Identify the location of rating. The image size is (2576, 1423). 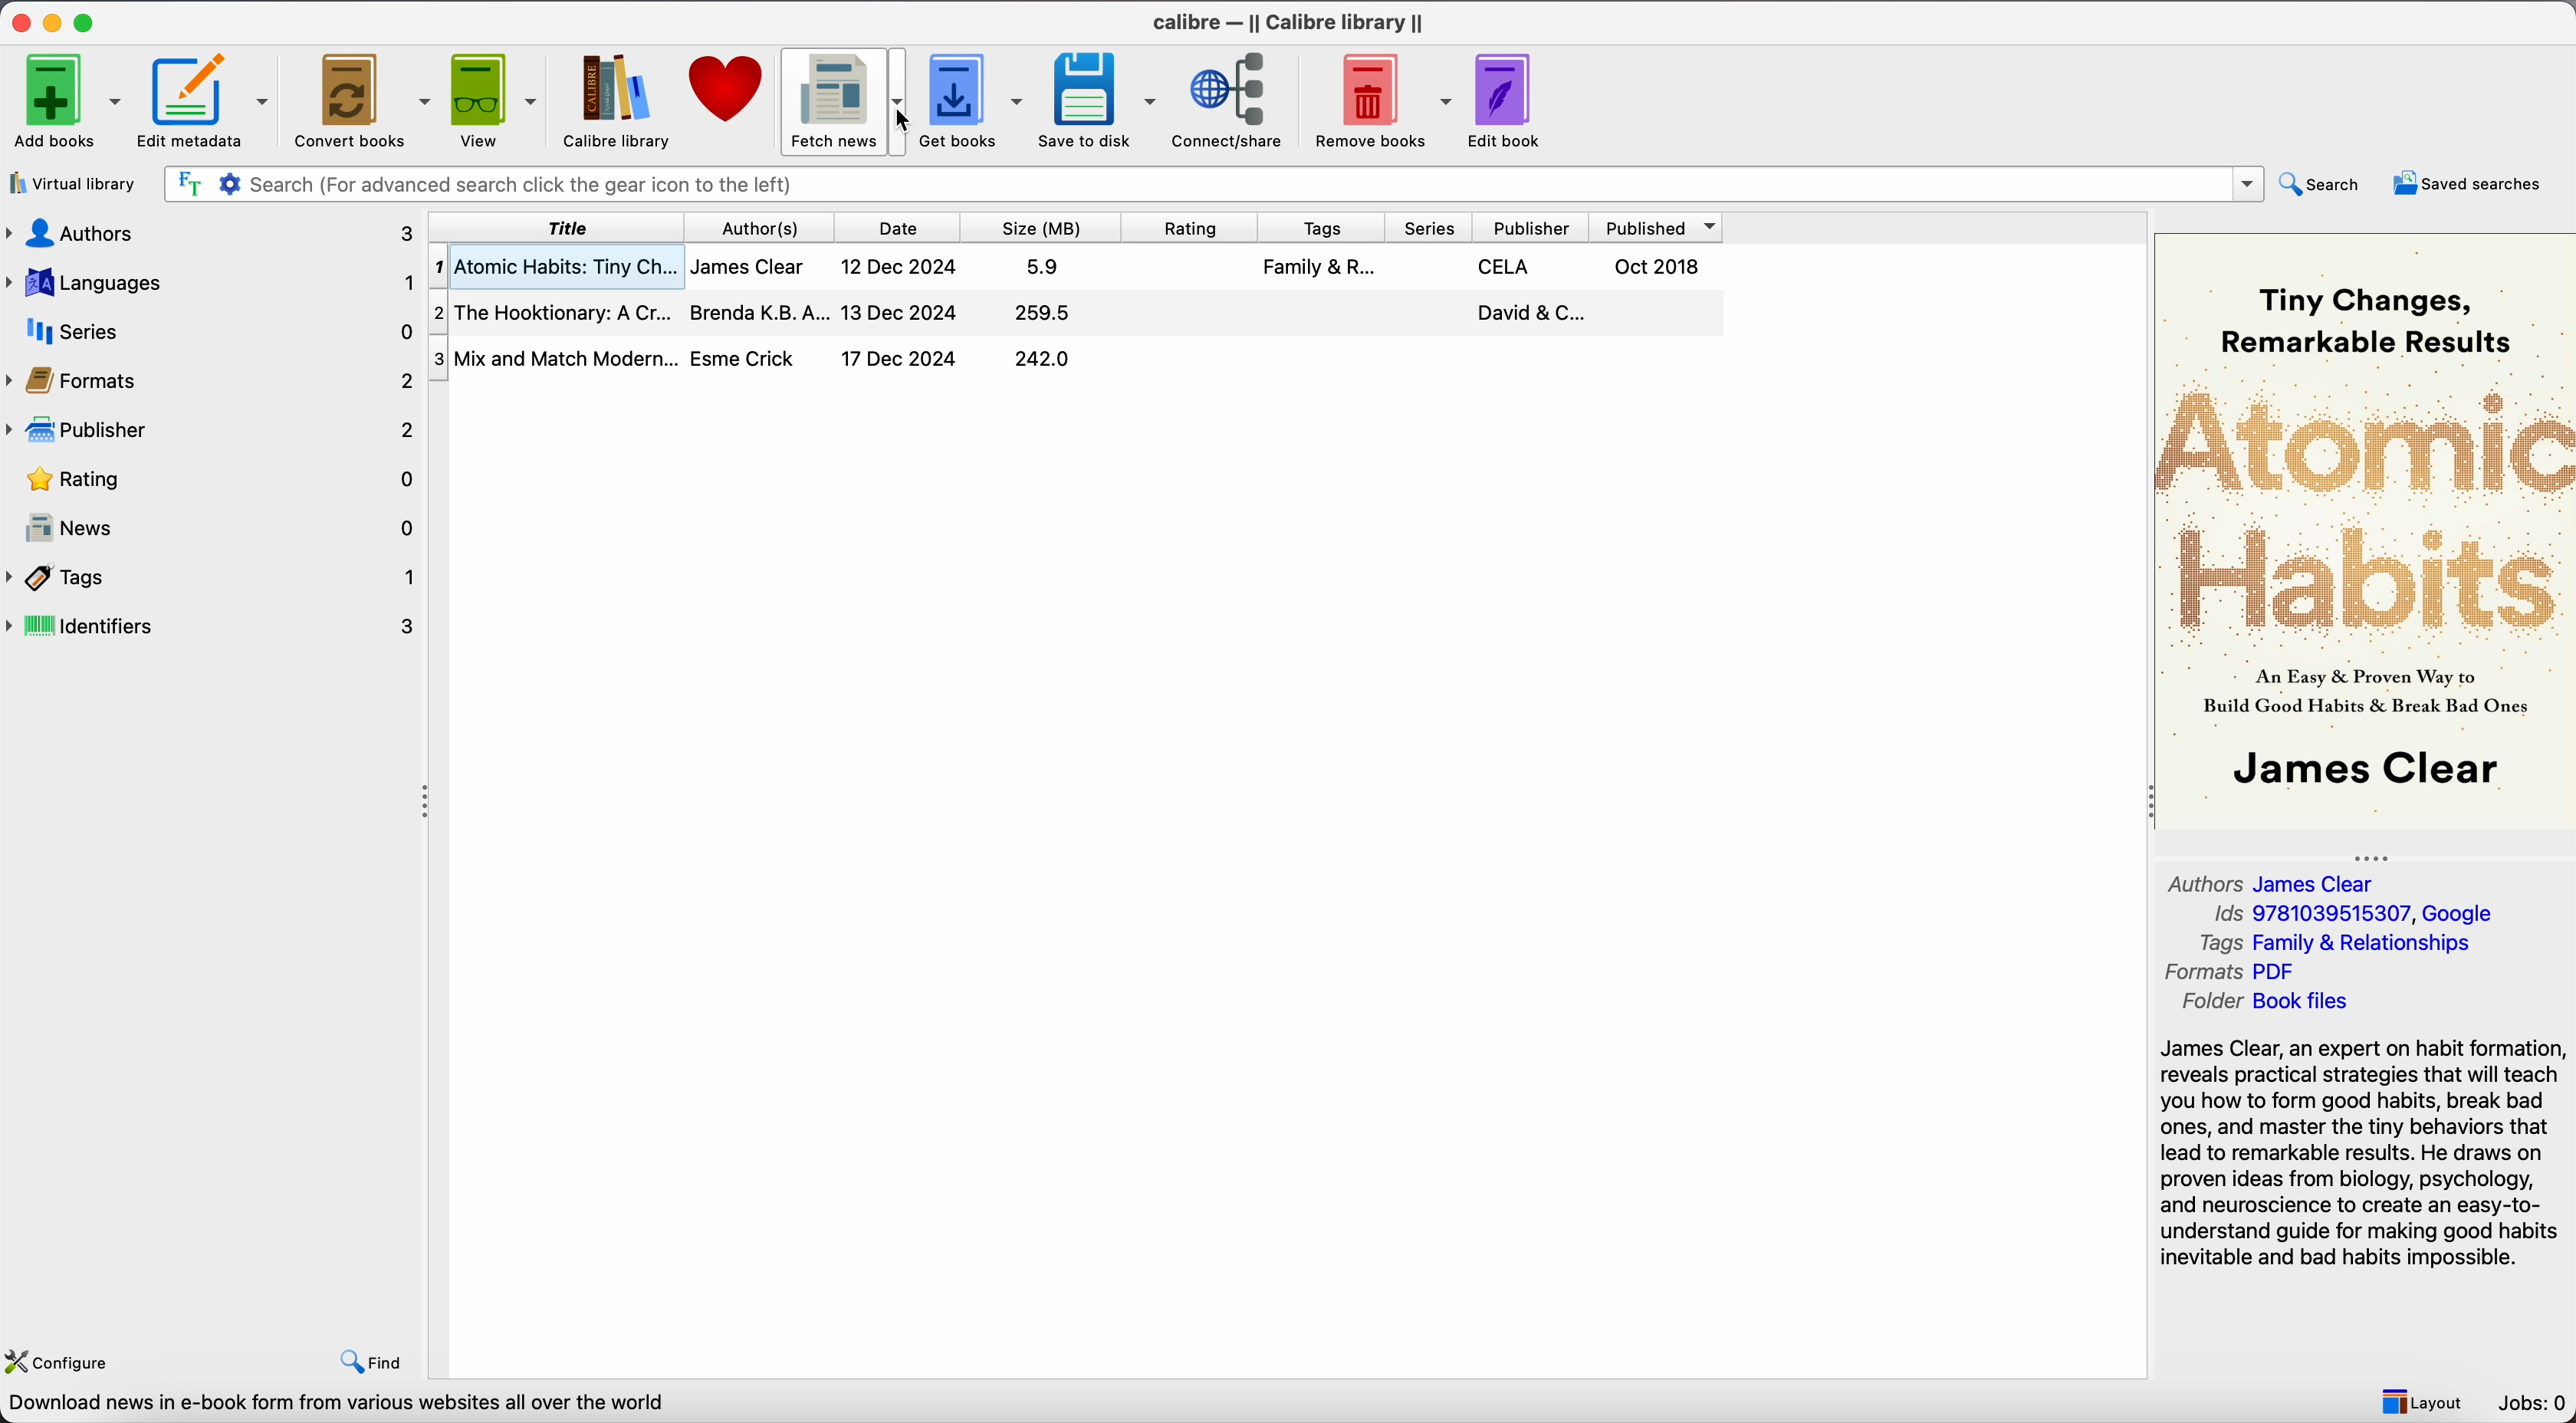
(209, 479).